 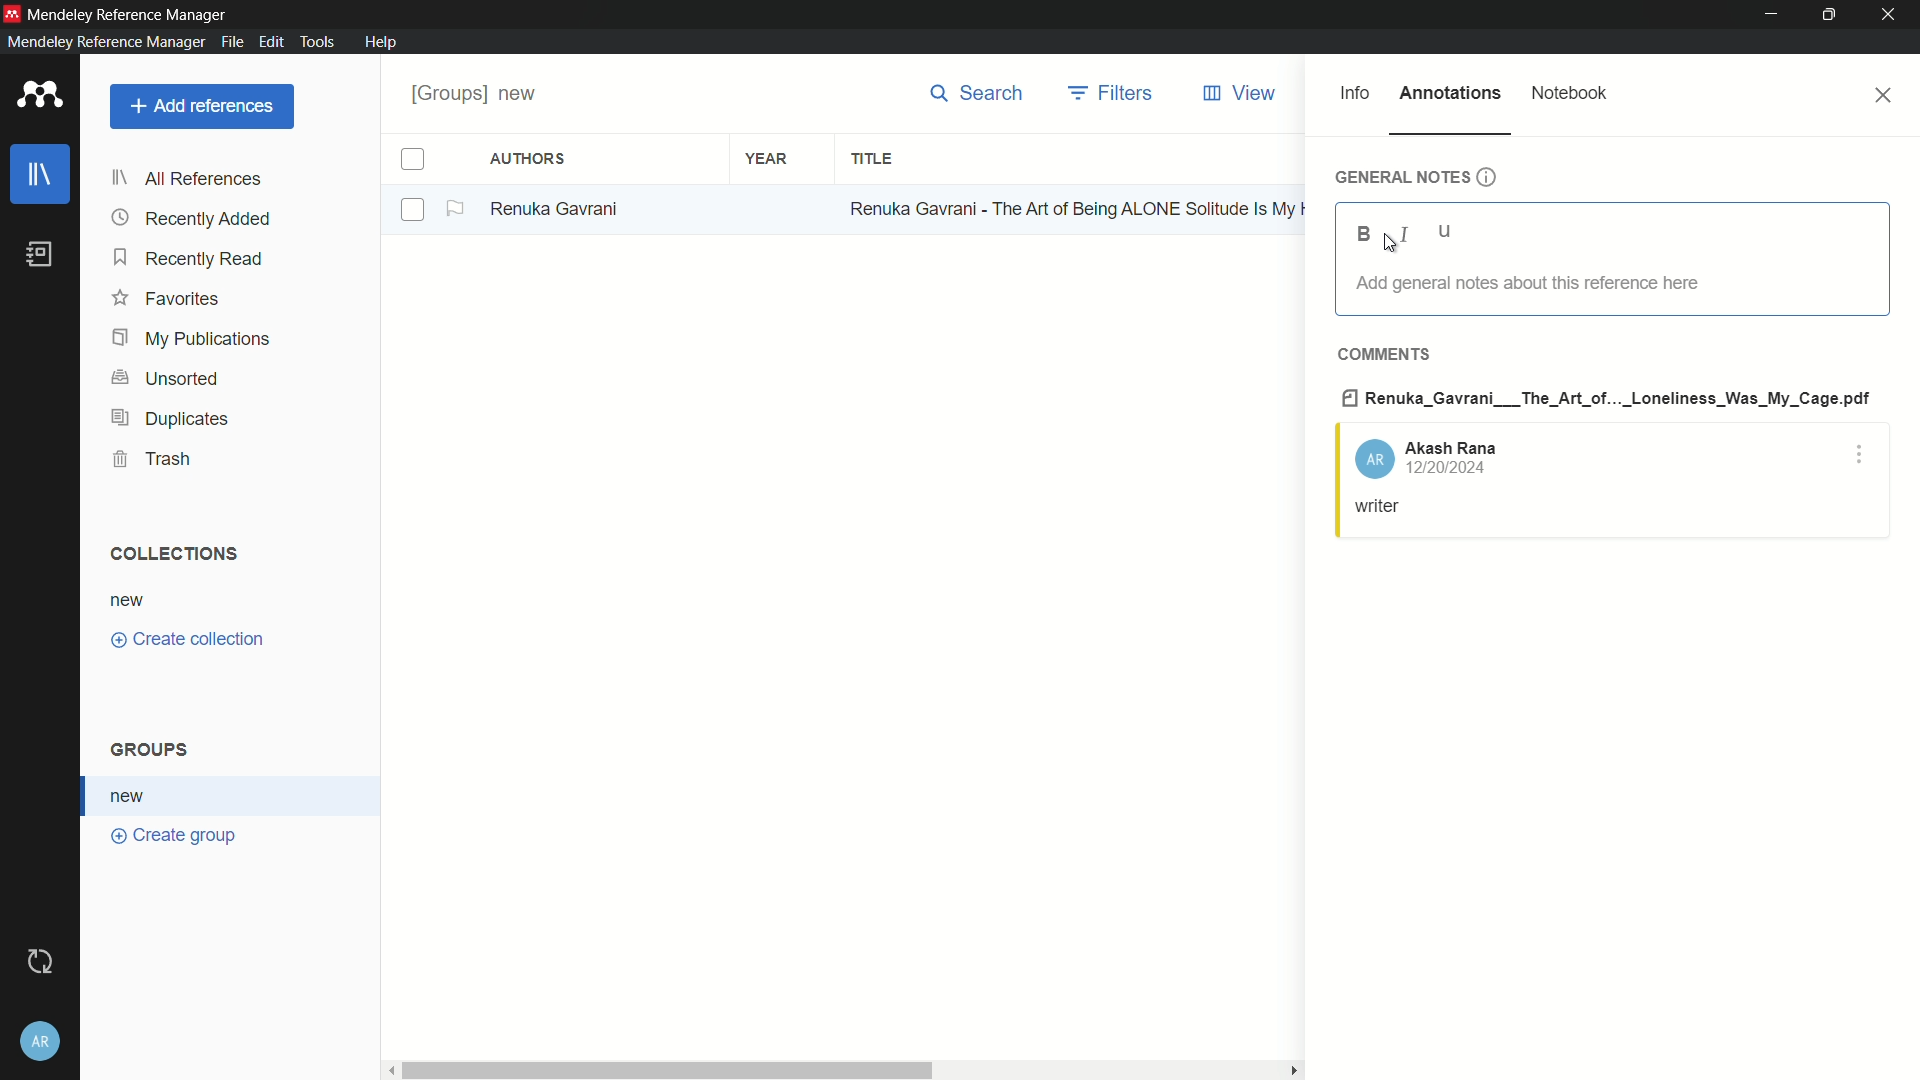 I want to click on tools, so click(x=318, y=43).